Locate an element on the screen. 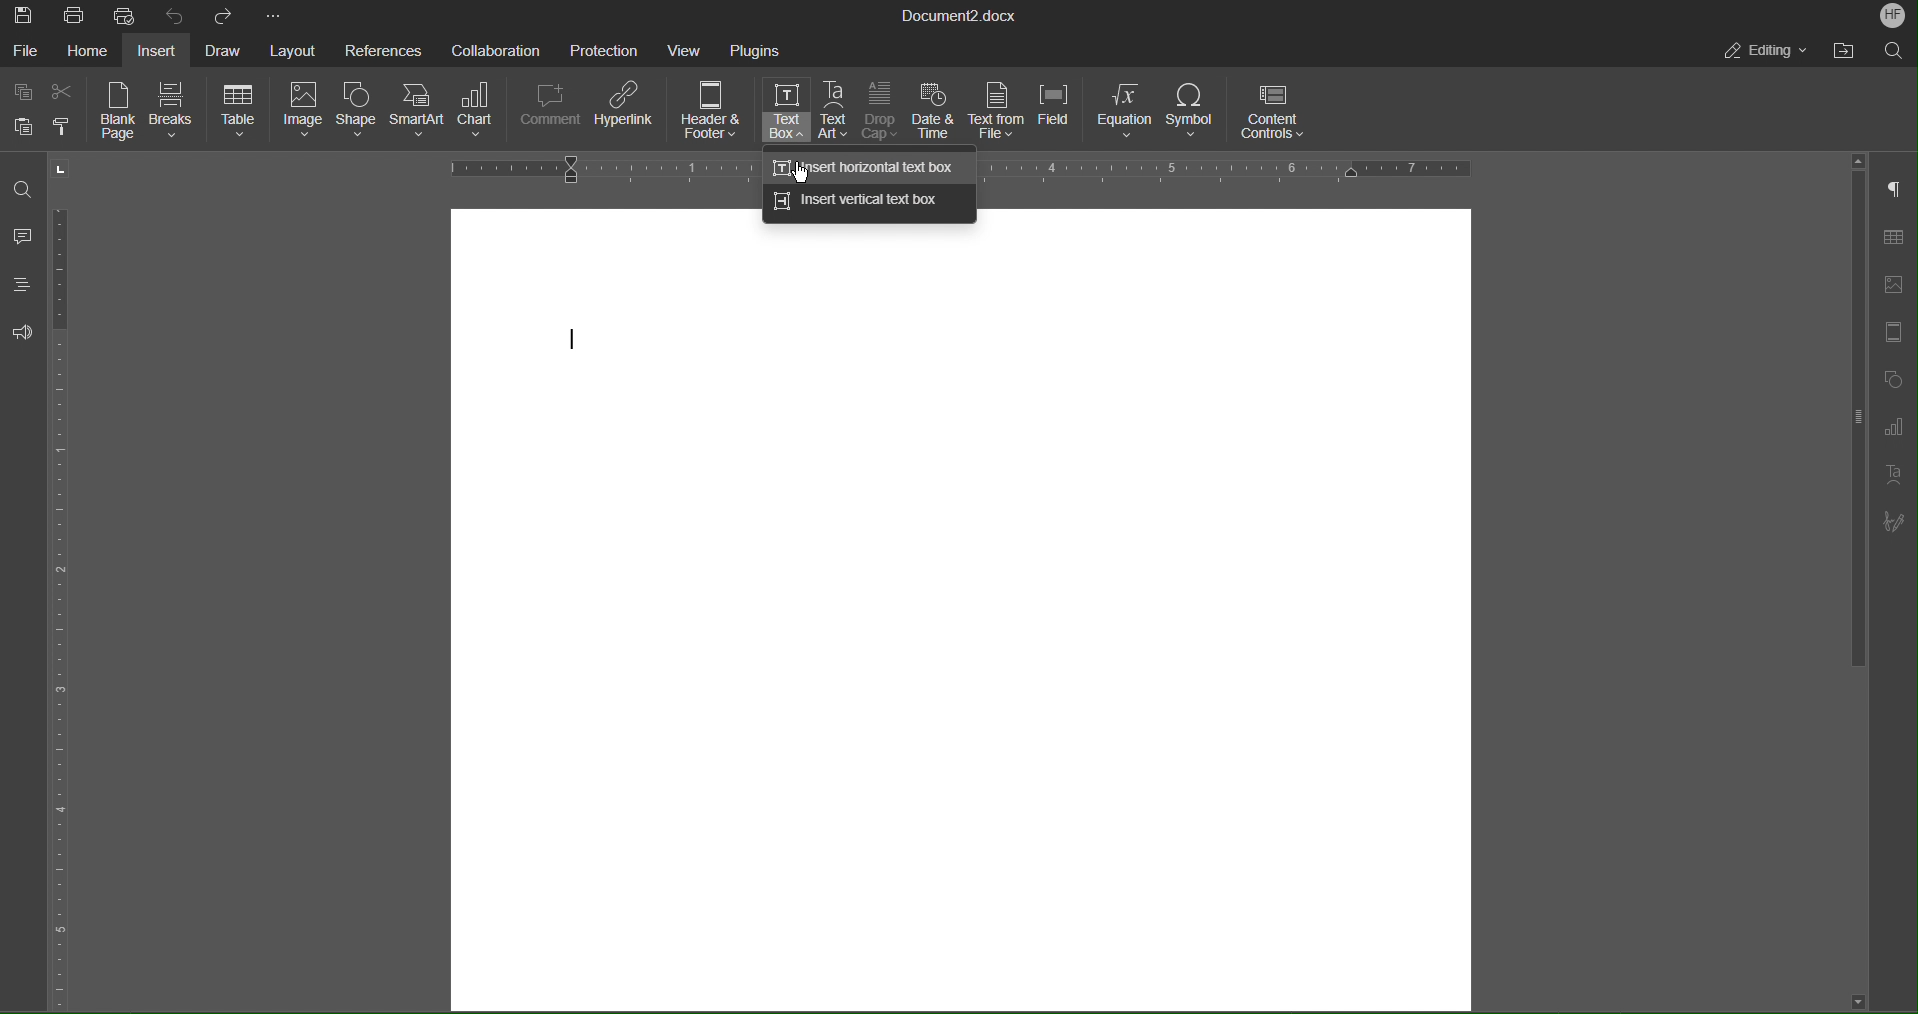  Undo is located at coordinates (172, 15).